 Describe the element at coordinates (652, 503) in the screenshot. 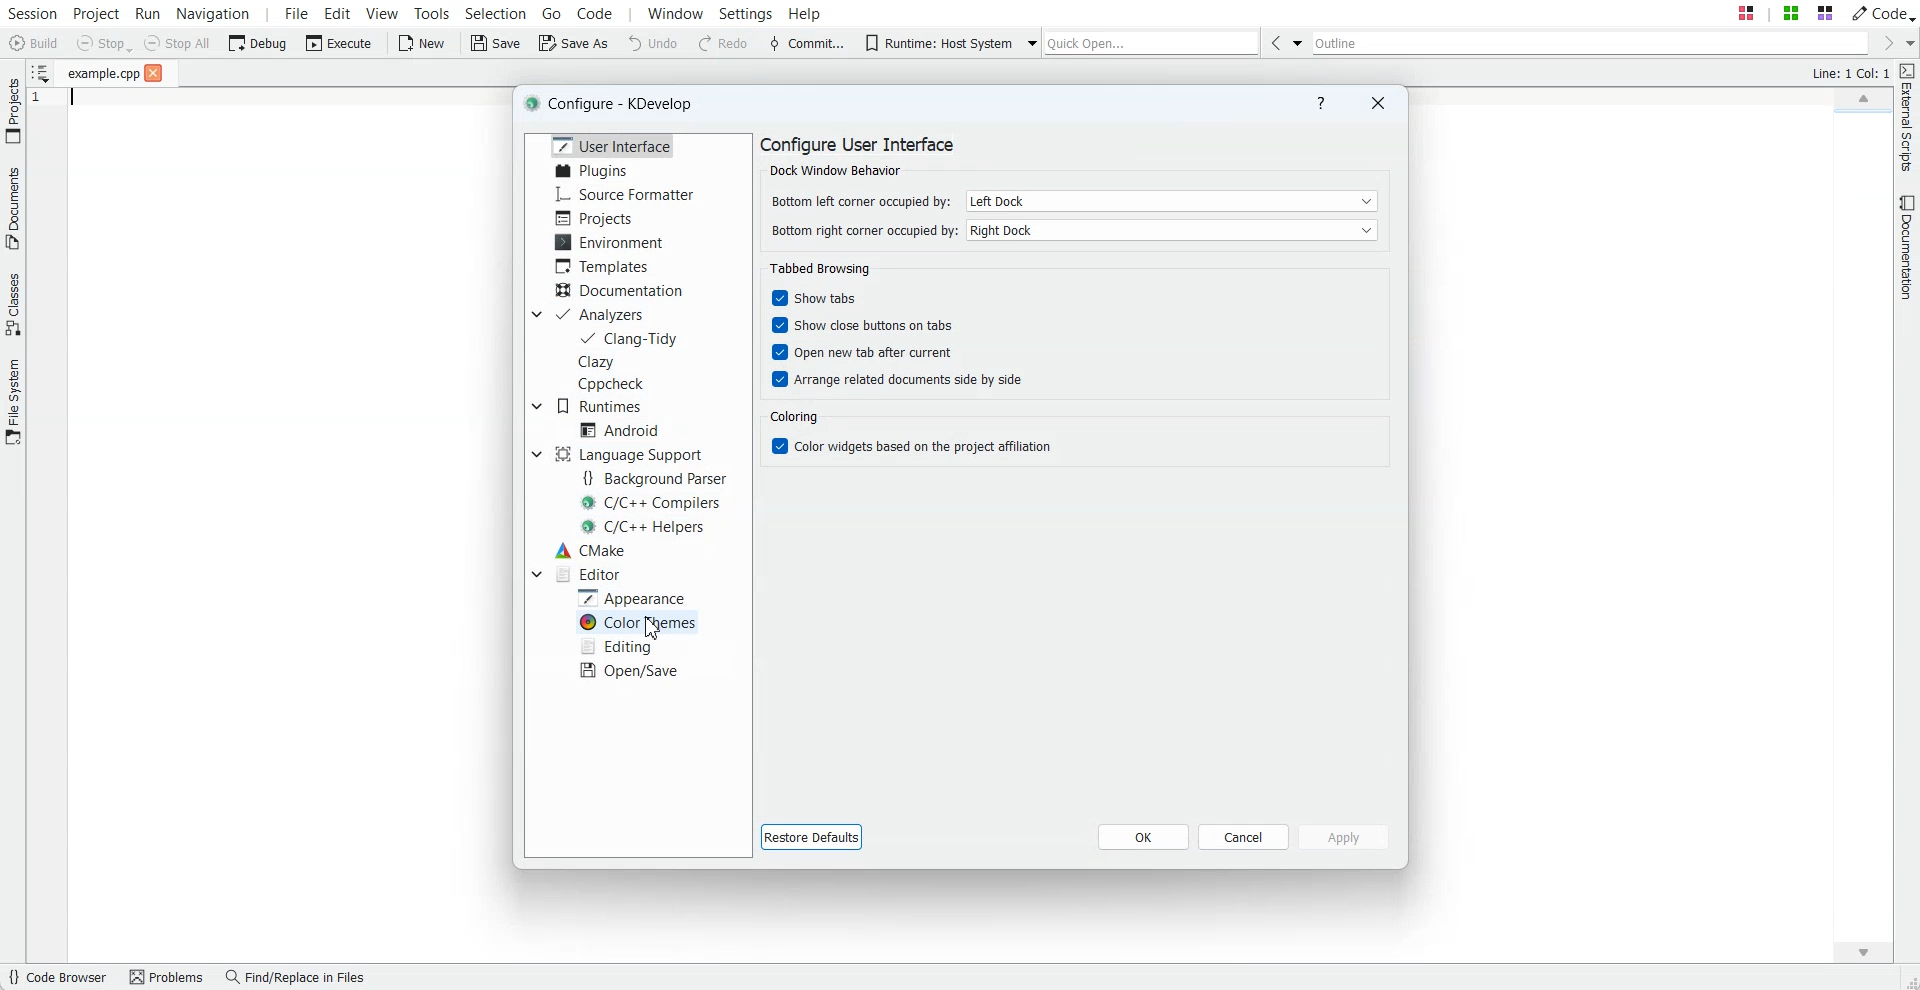

I see `C/C++ Compilers` at that location.